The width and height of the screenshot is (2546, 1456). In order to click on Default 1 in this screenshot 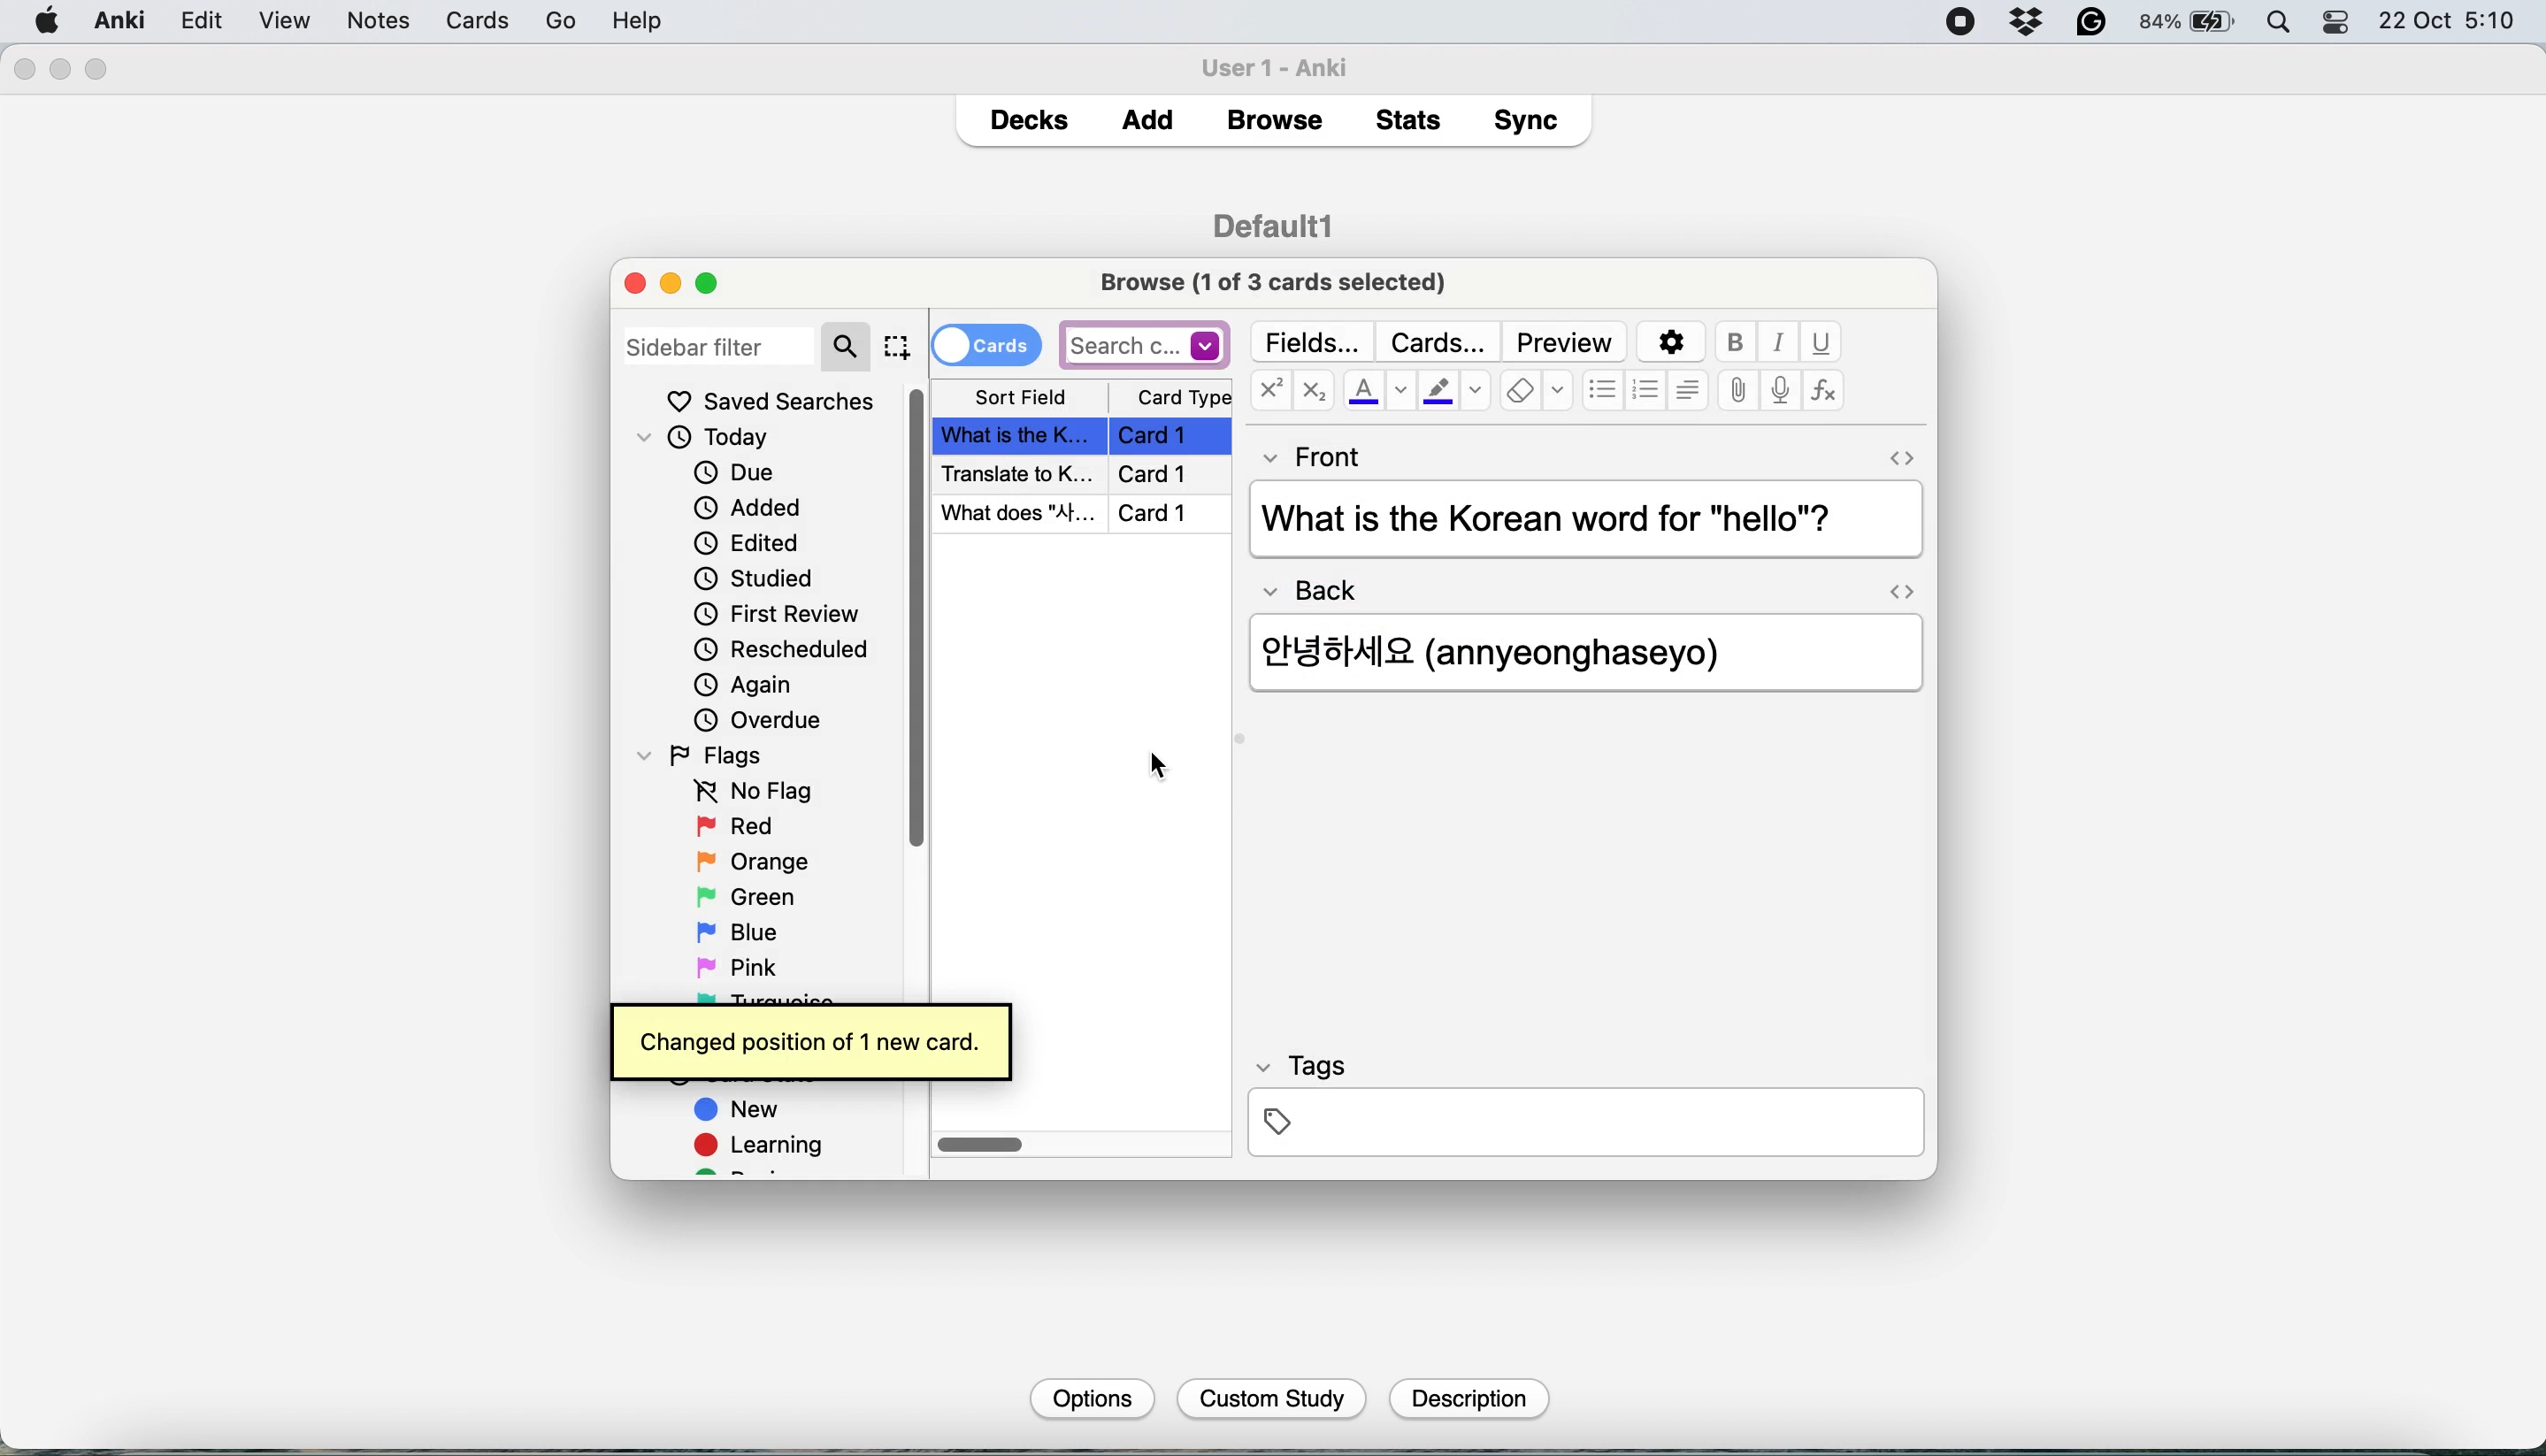, I will do `click(1273, 223)`.